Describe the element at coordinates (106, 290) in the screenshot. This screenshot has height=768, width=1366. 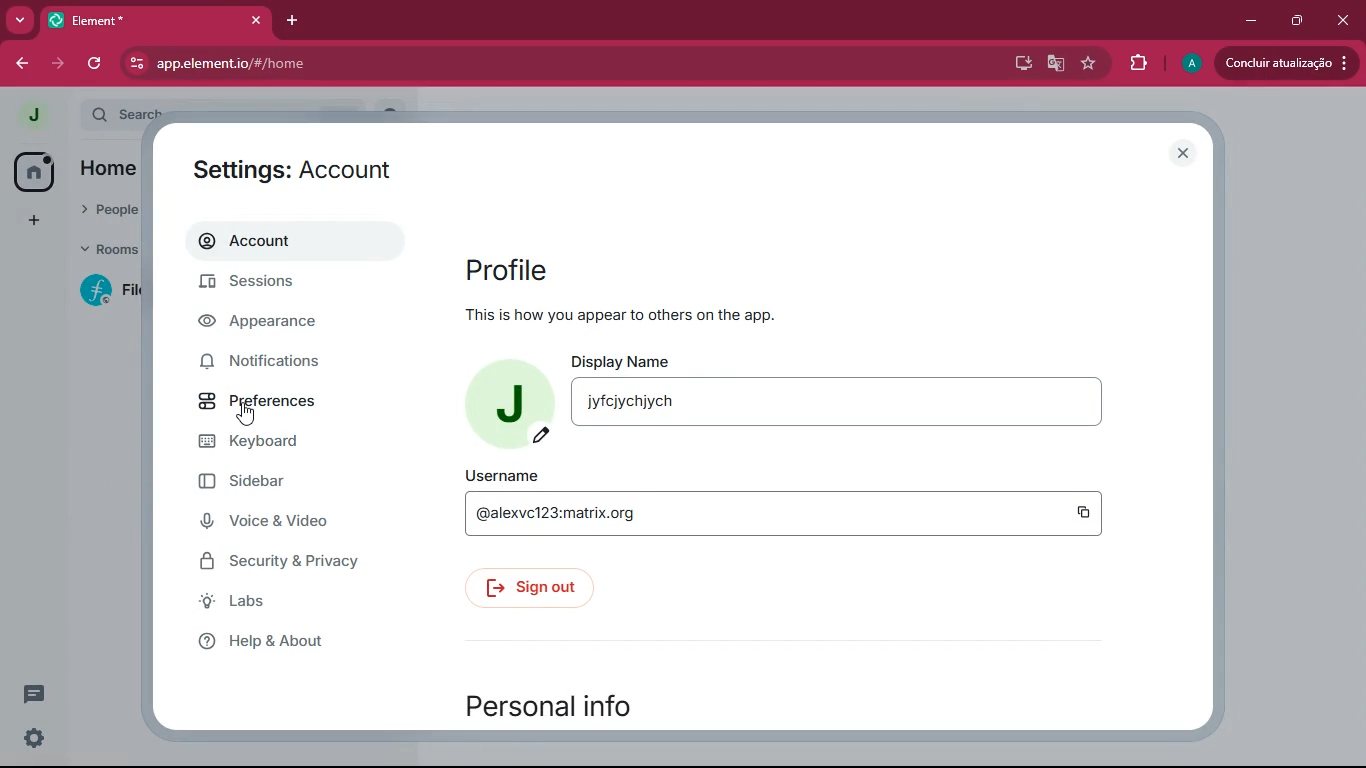
I see `room` at that location.